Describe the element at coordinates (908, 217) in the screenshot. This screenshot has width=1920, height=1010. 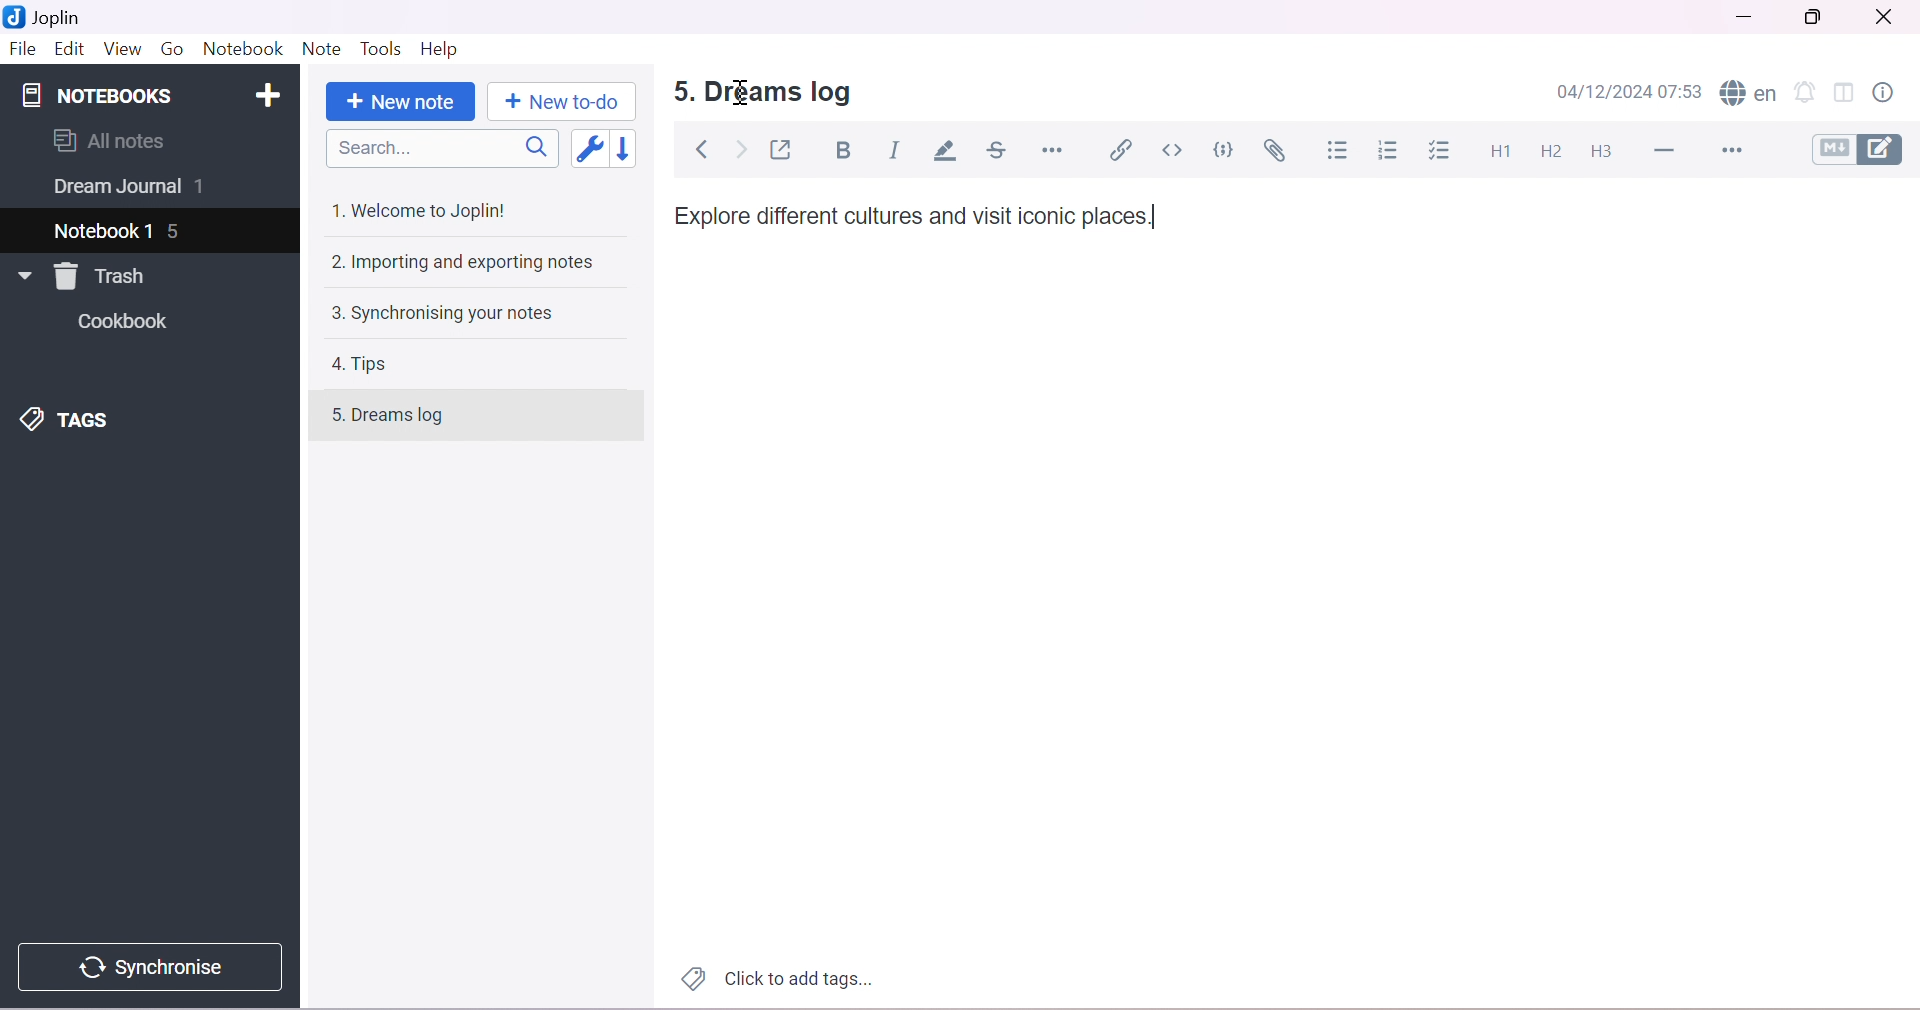
I see `Explore different cultures and visit iconic places.` at that location.